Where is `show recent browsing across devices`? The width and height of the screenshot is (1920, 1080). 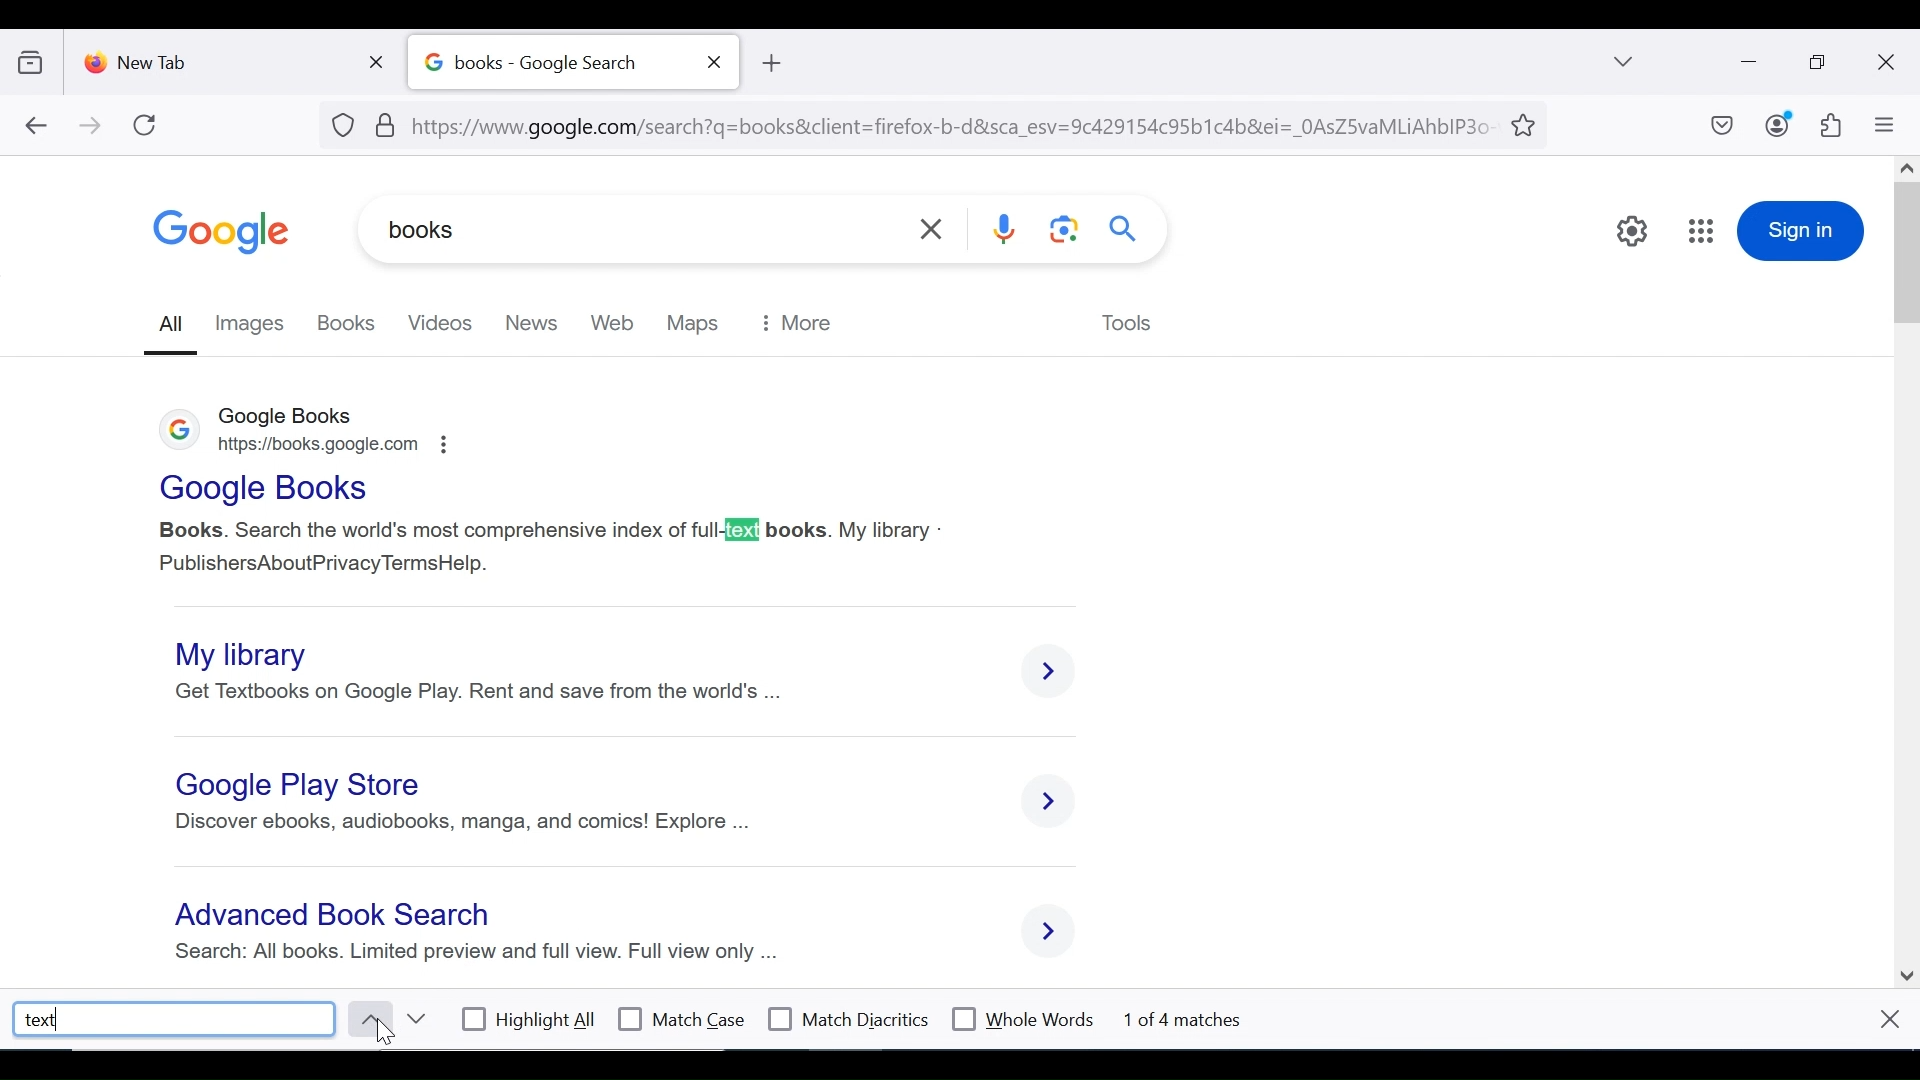 show recent browsing across devices is located at coordinates (35, 59).